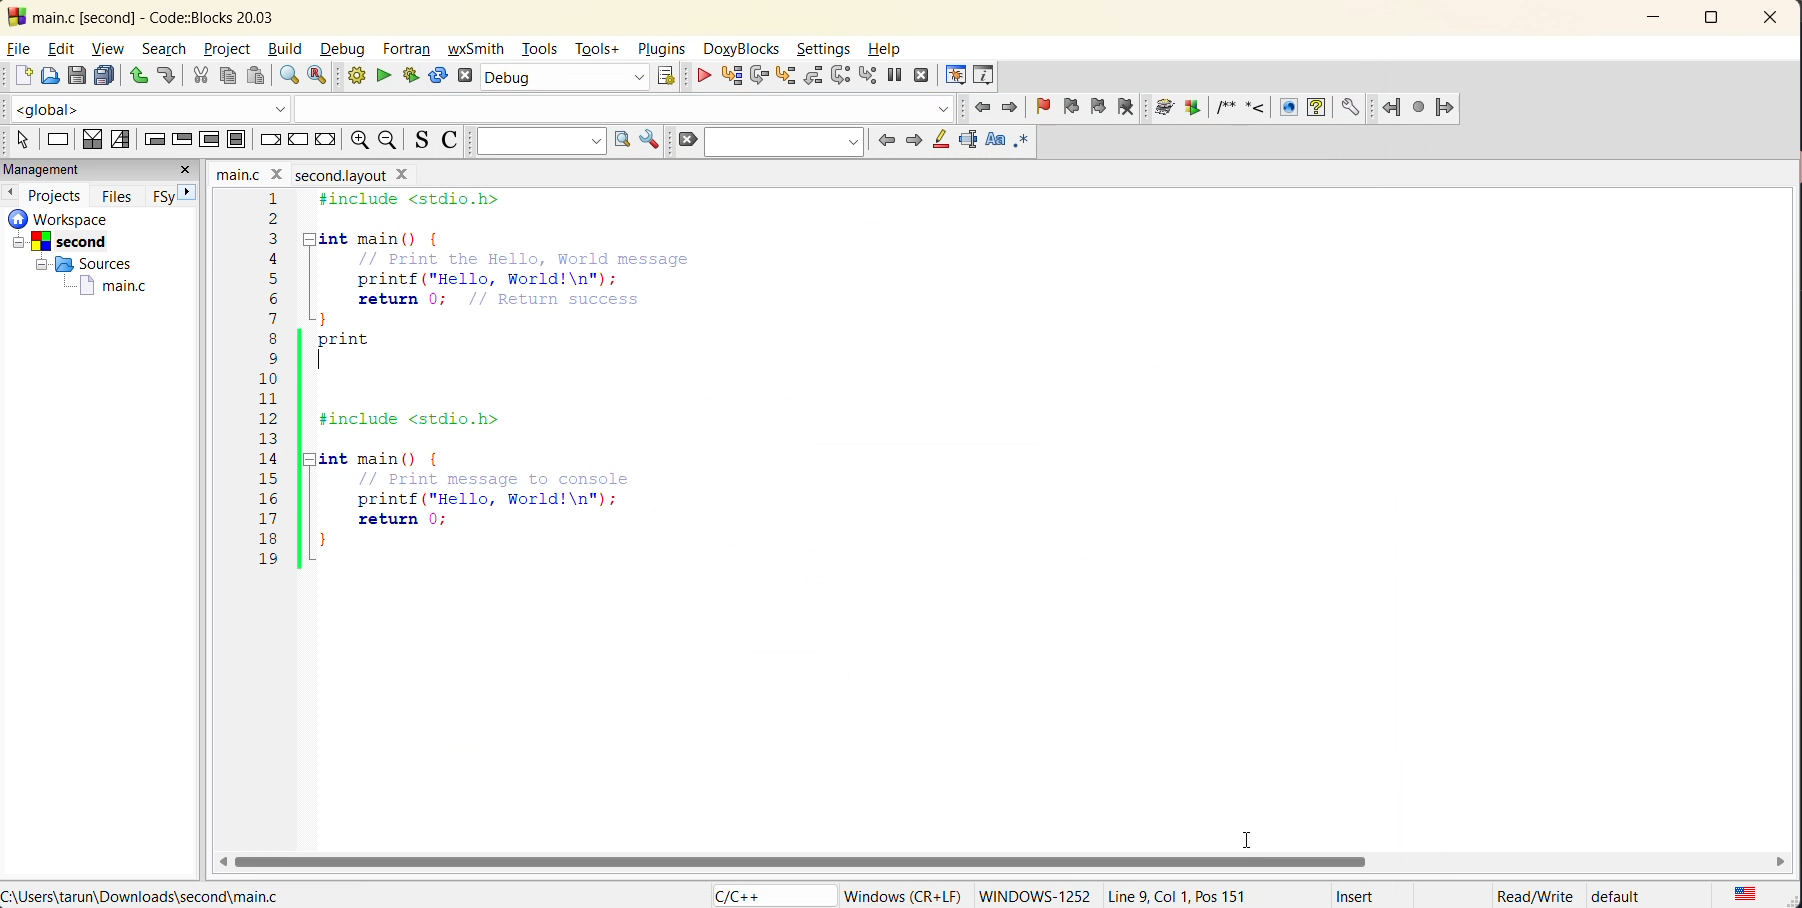 This screenshot has width=1802, height=908. I want to click on step into instruction, so click(867, 75).